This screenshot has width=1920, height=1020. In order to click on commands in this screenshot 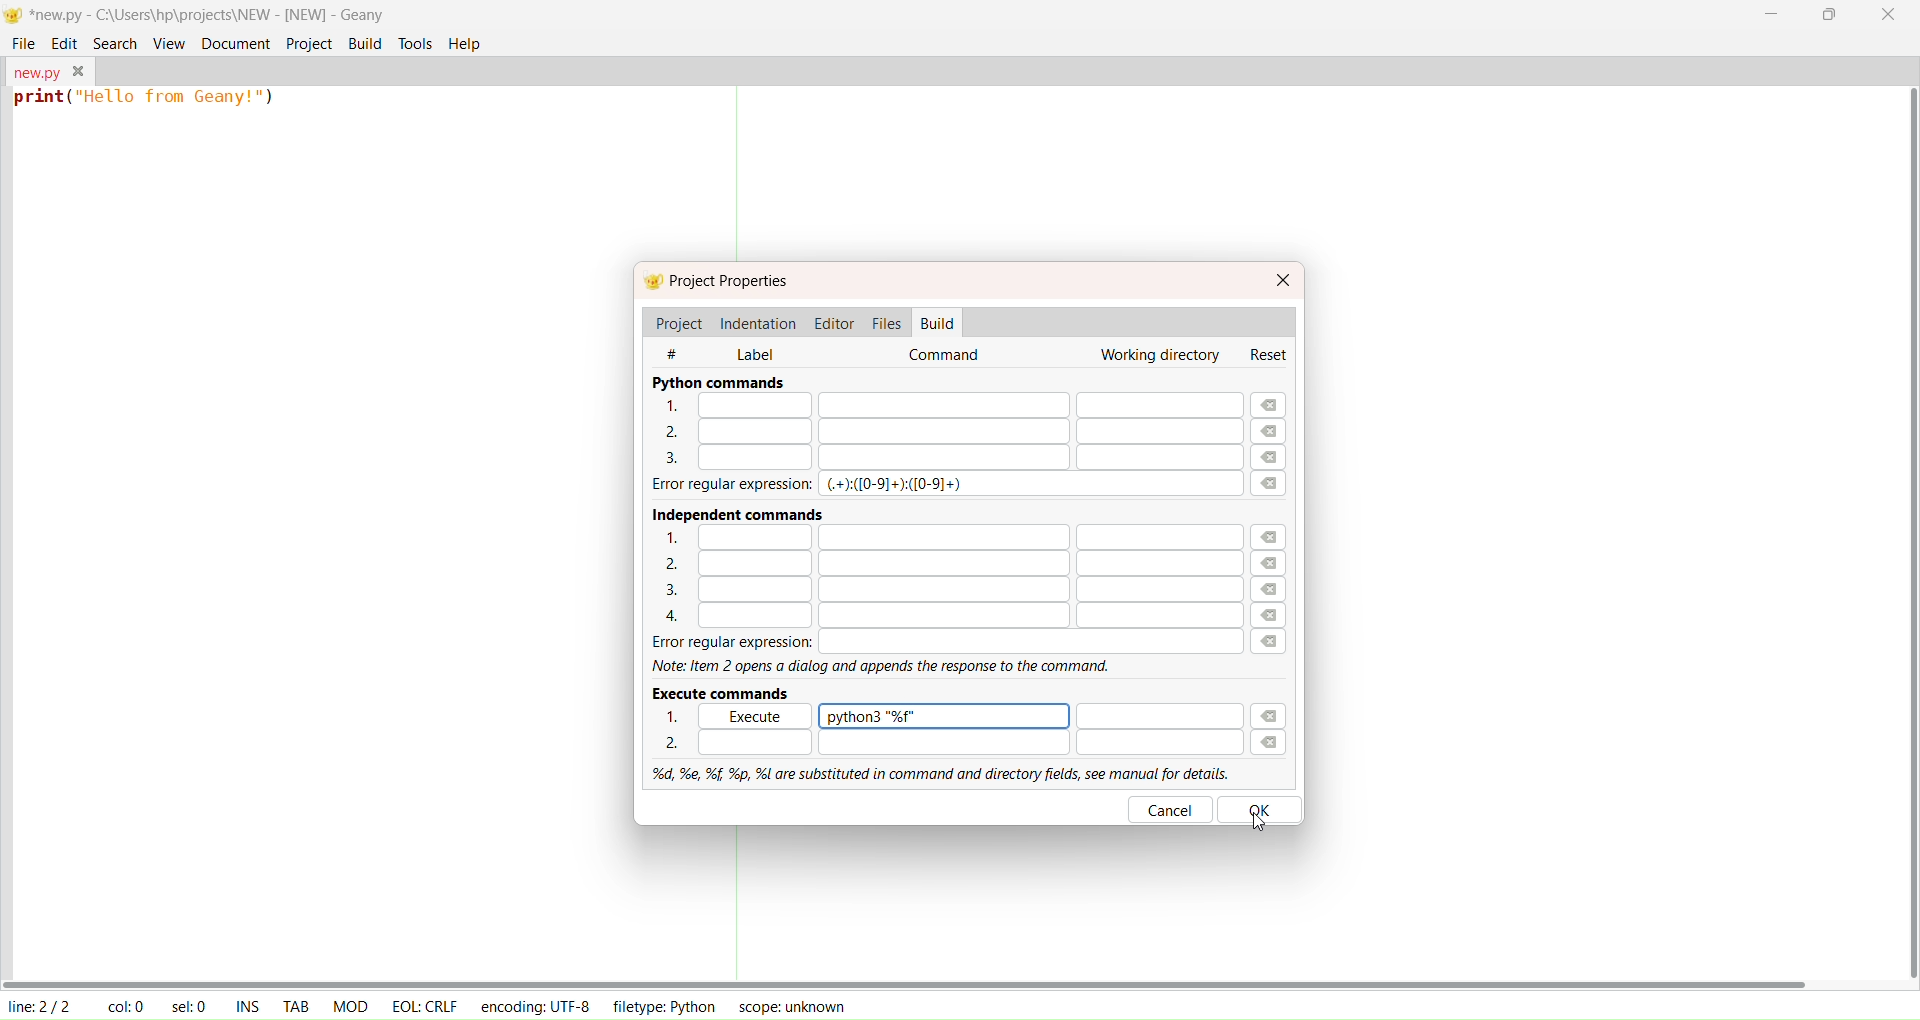, I will do `click(948, 356)`.